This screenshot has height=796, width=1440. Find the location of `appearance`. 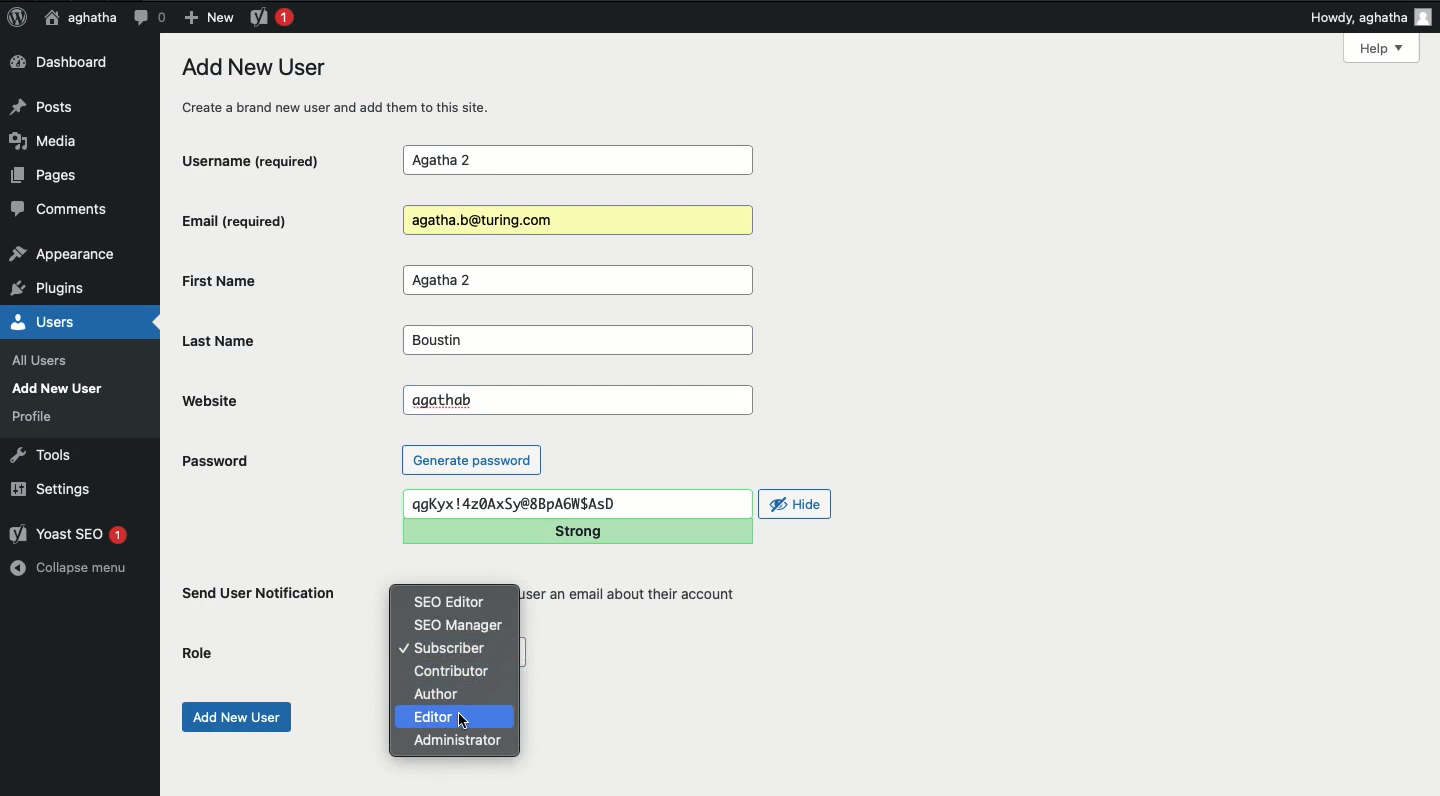

appearance is located at coordinates (63, 256).